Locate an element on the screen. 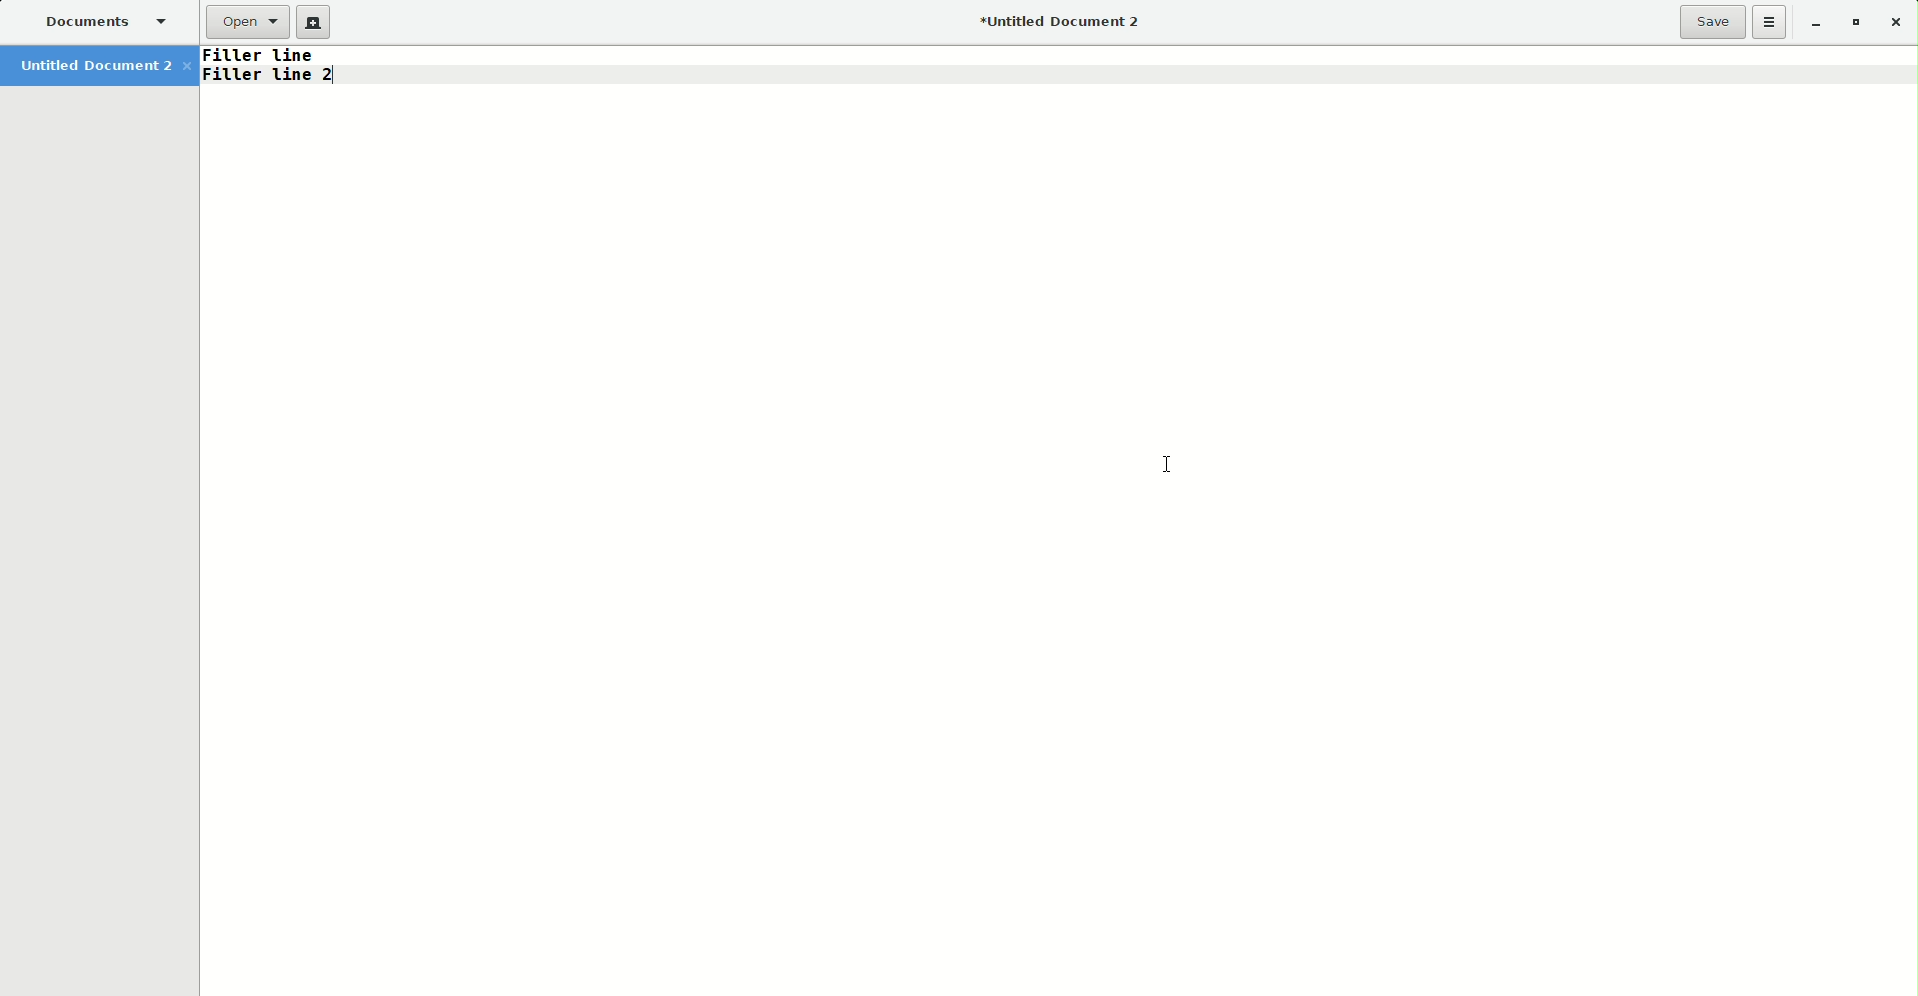 This screenshot has height=996, width=1918. Minimize is located at coordinates (1812, 21).